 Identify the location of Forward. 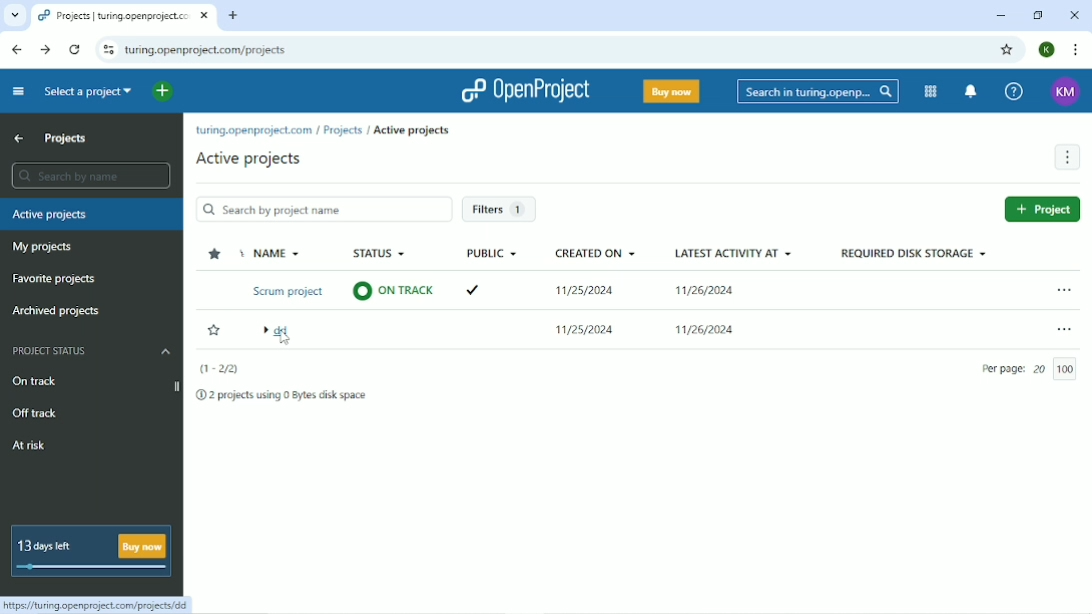
(45, 51).